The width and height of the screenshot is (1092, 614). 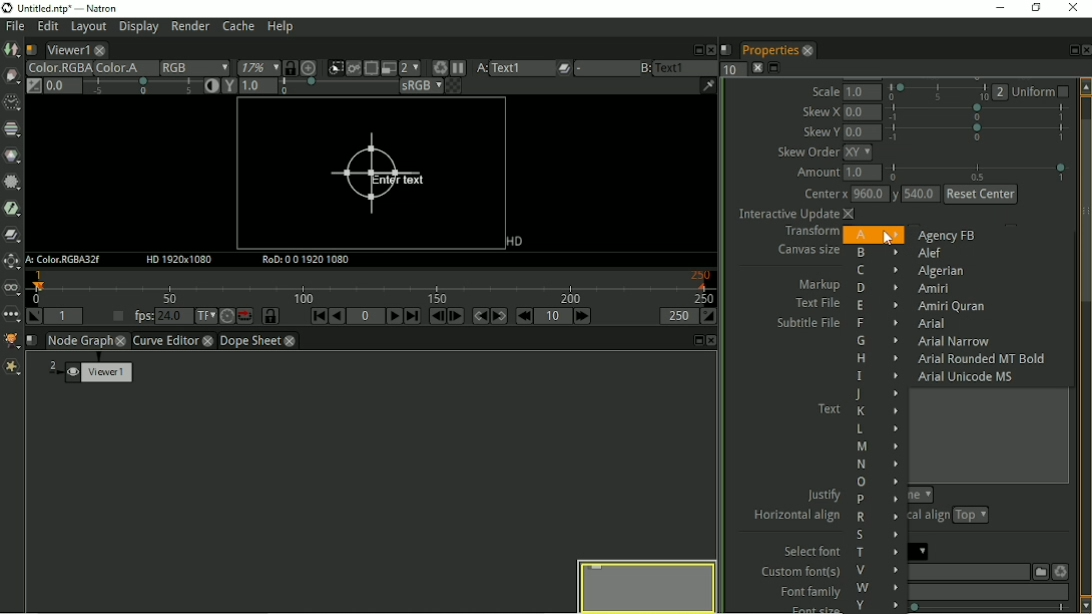 I want to click on Amiri Quran, so click(x=949, y=307).